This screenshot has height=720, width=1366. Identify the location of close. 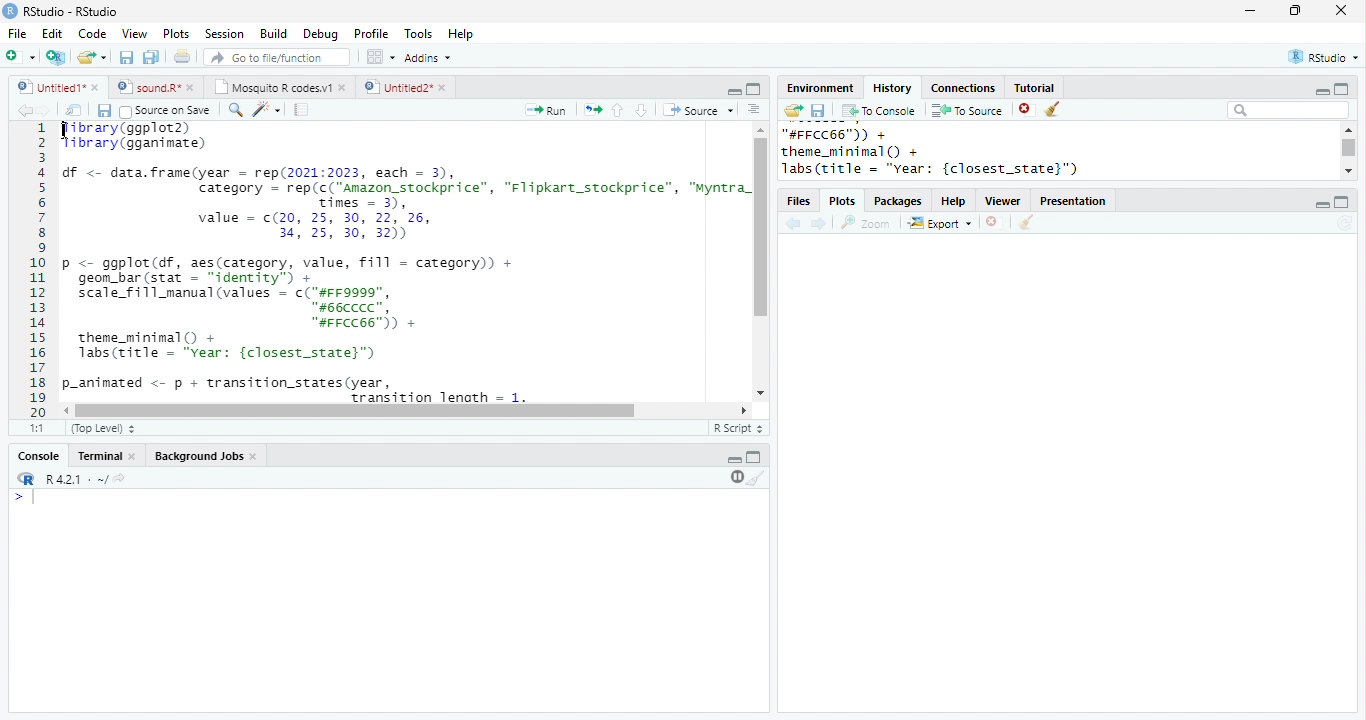
(1341, 10).